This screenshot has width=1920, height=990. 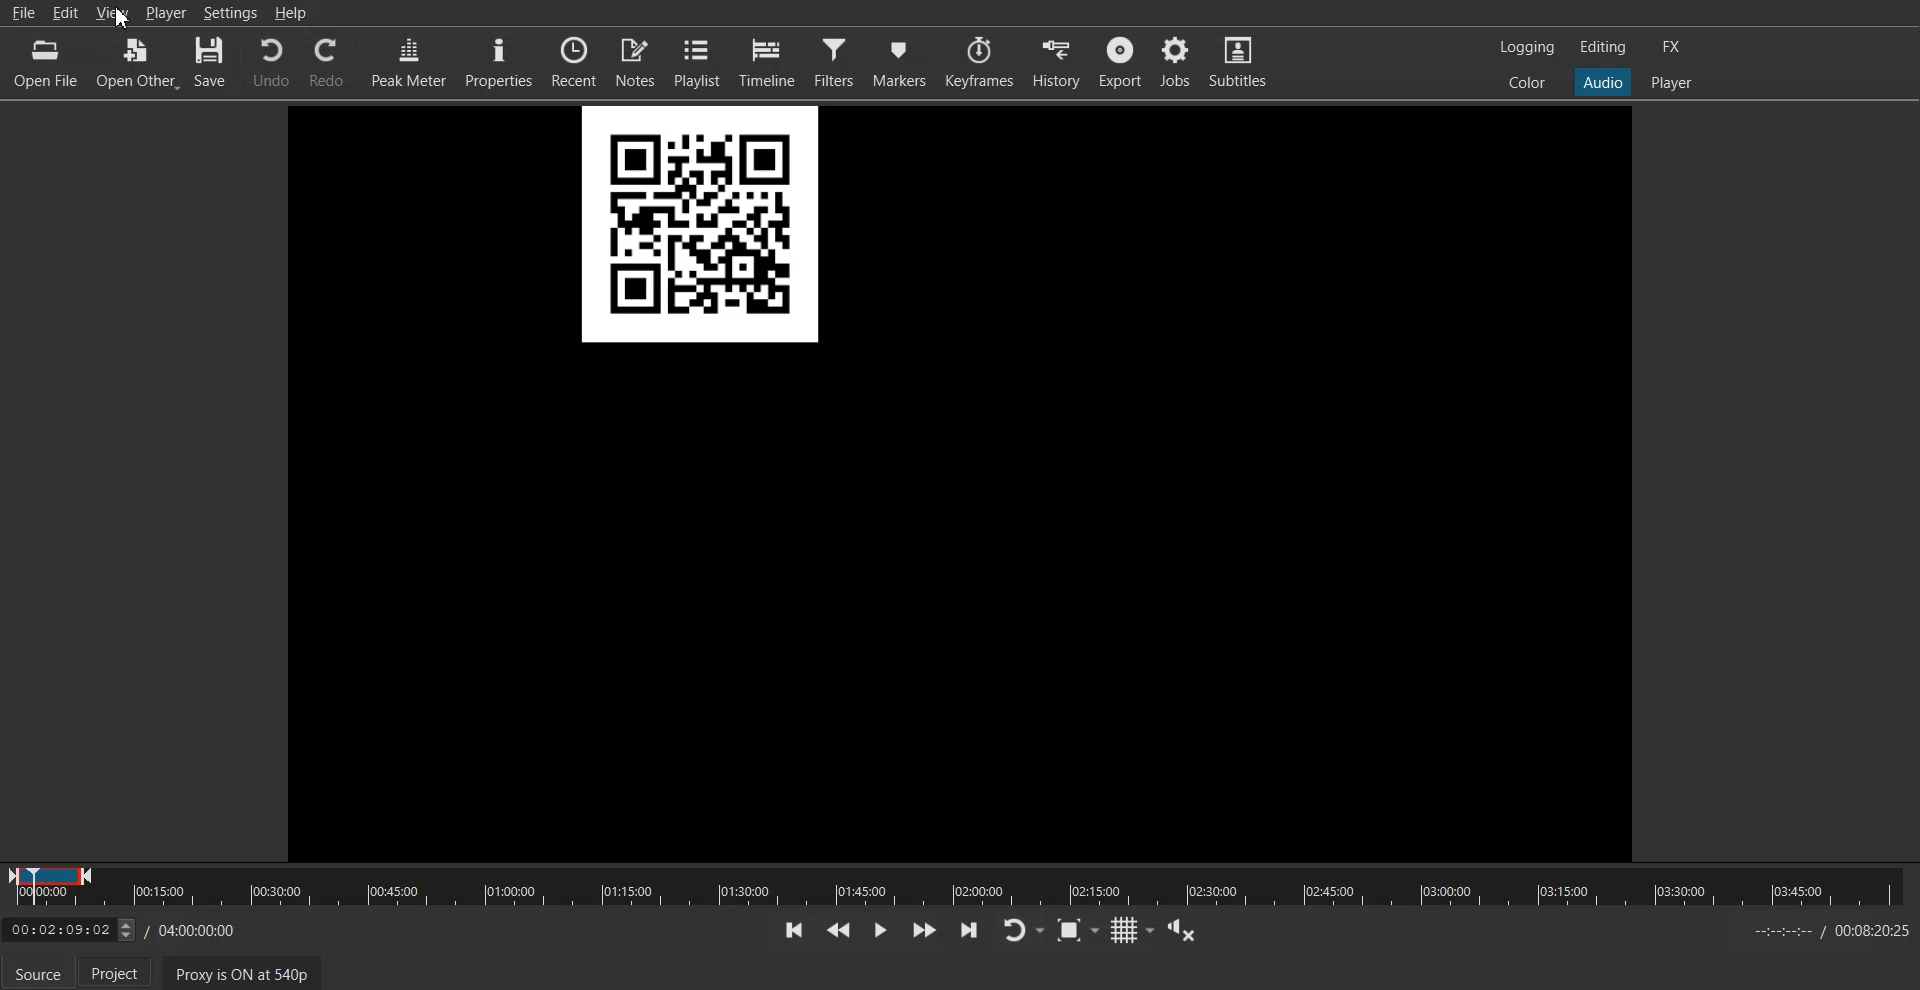 I want to click on Show the volume control, so click(x=1184, y=929).